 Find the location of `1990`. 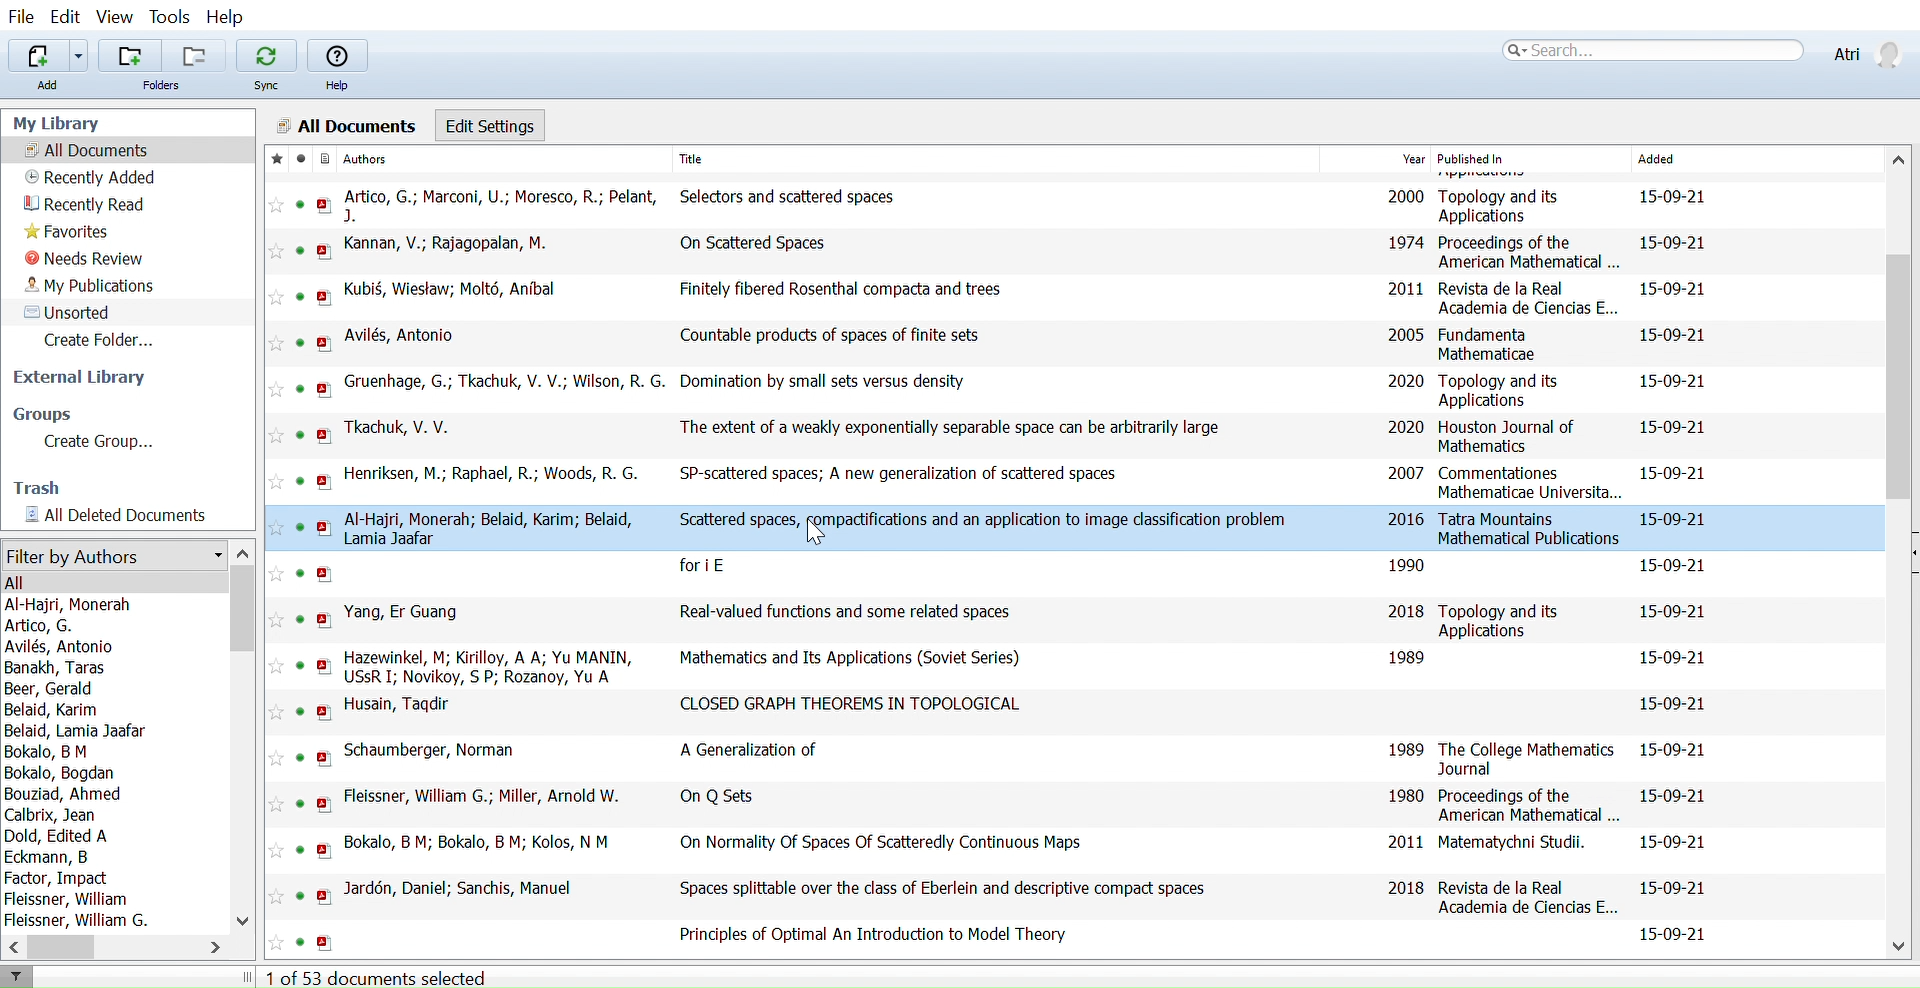

1990 is located at coordinates (1405, 563).